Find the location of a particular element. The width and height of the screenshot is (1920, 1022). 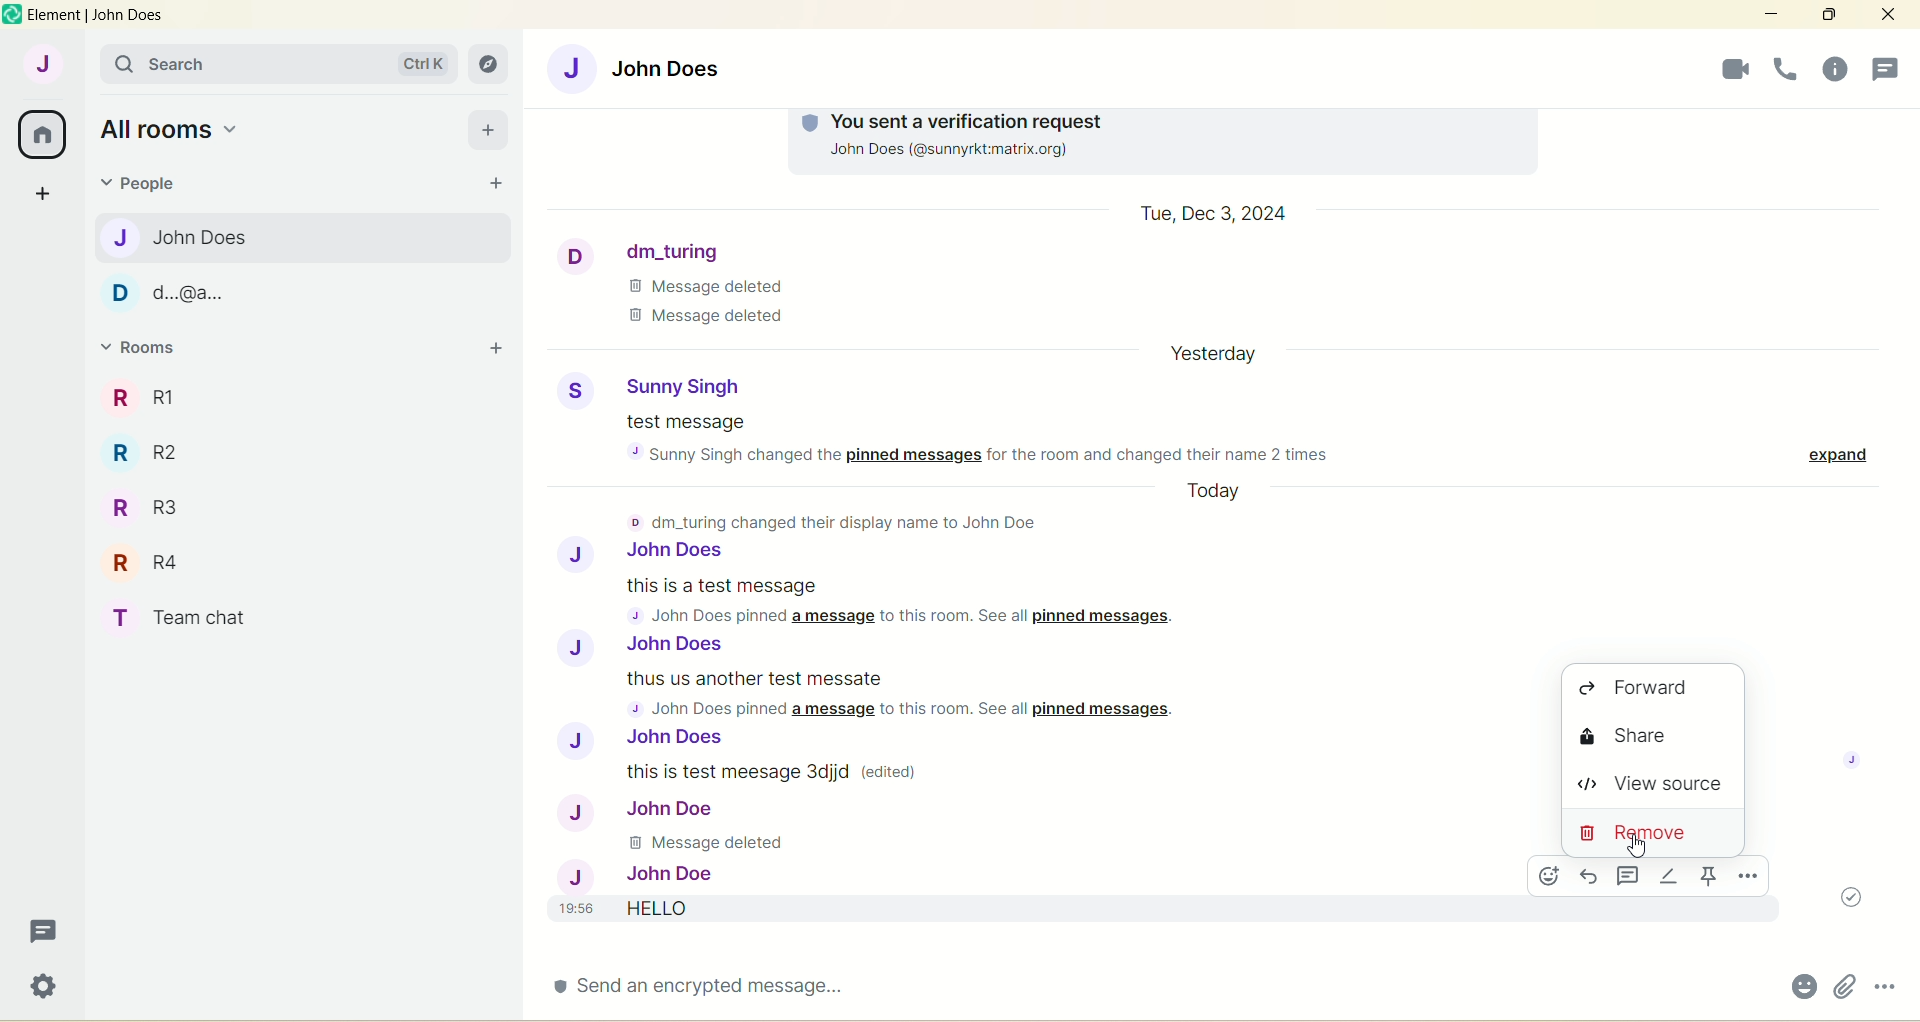

remove is located at coordinates (1652, 832).